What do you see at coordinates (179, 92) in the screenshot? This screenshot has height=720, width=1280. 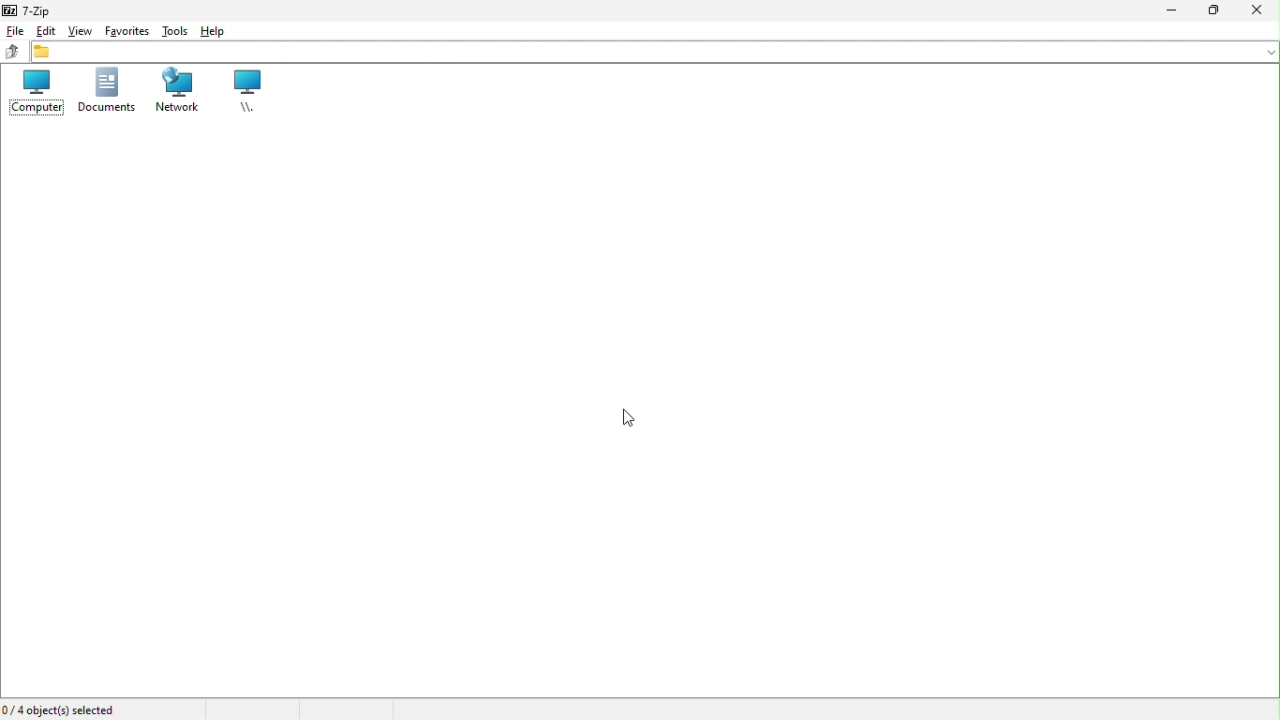 I see `Network` at bounding box center [179, 92].